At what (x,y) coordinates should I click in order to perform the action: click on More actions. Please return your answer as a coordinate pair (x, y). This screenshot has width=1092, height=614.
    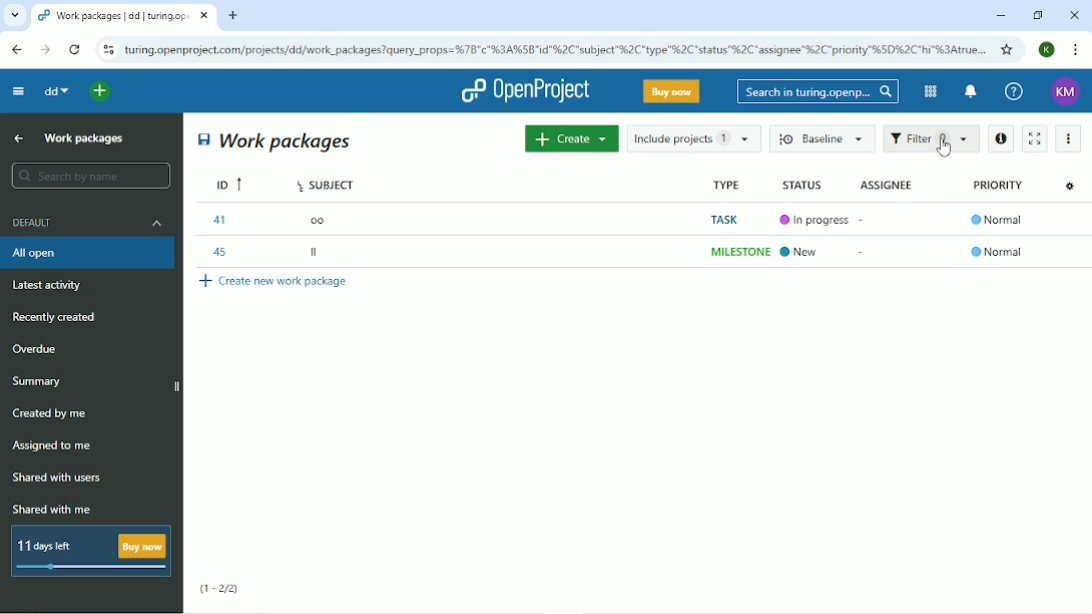
    Looking at the image, I should click on (1070, 139).